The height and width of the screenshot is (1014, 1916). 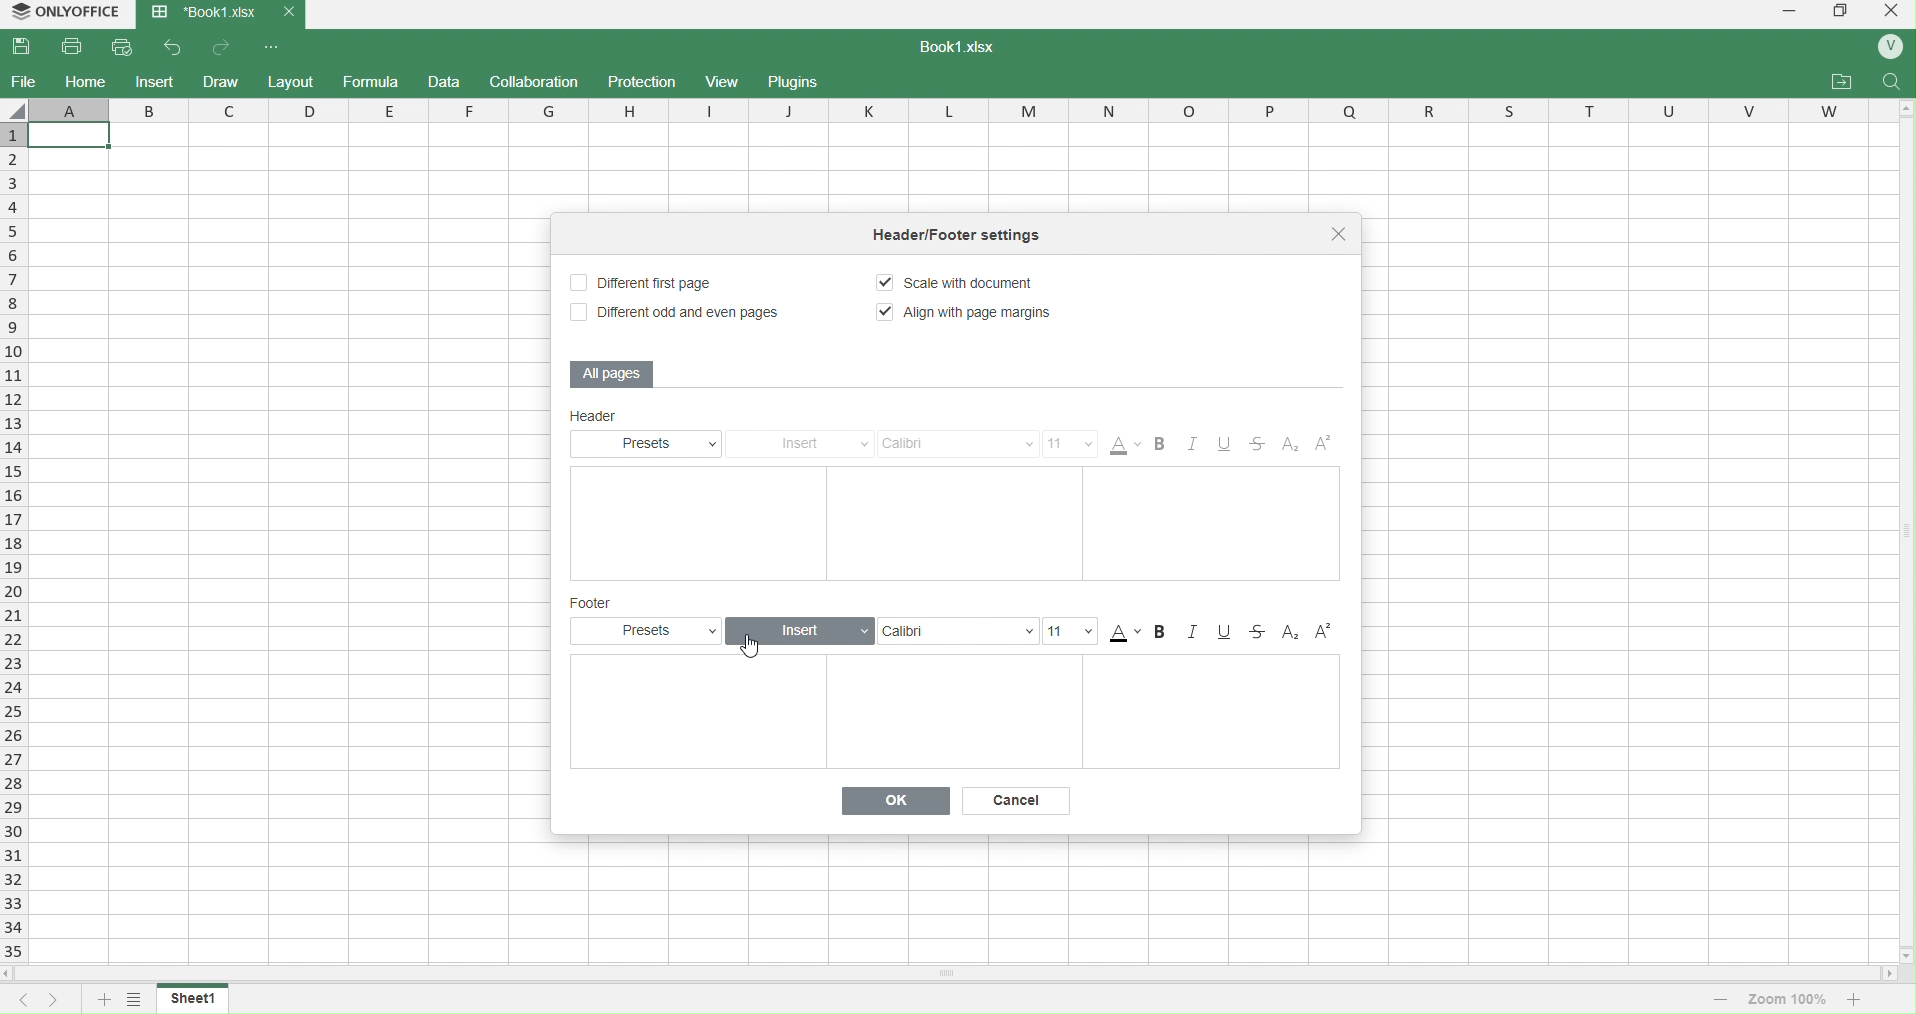 I want to click on Insert, so click(x=807, y=444).